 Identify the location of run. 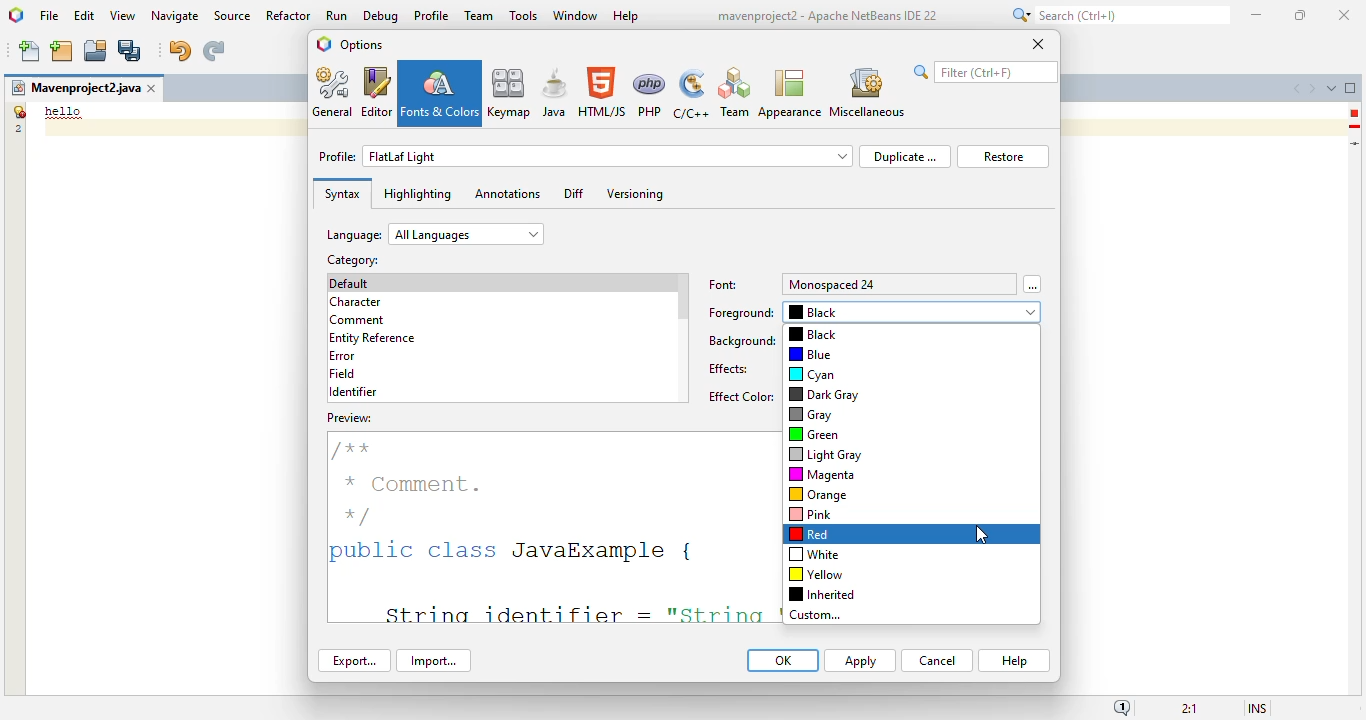
(338, 15).